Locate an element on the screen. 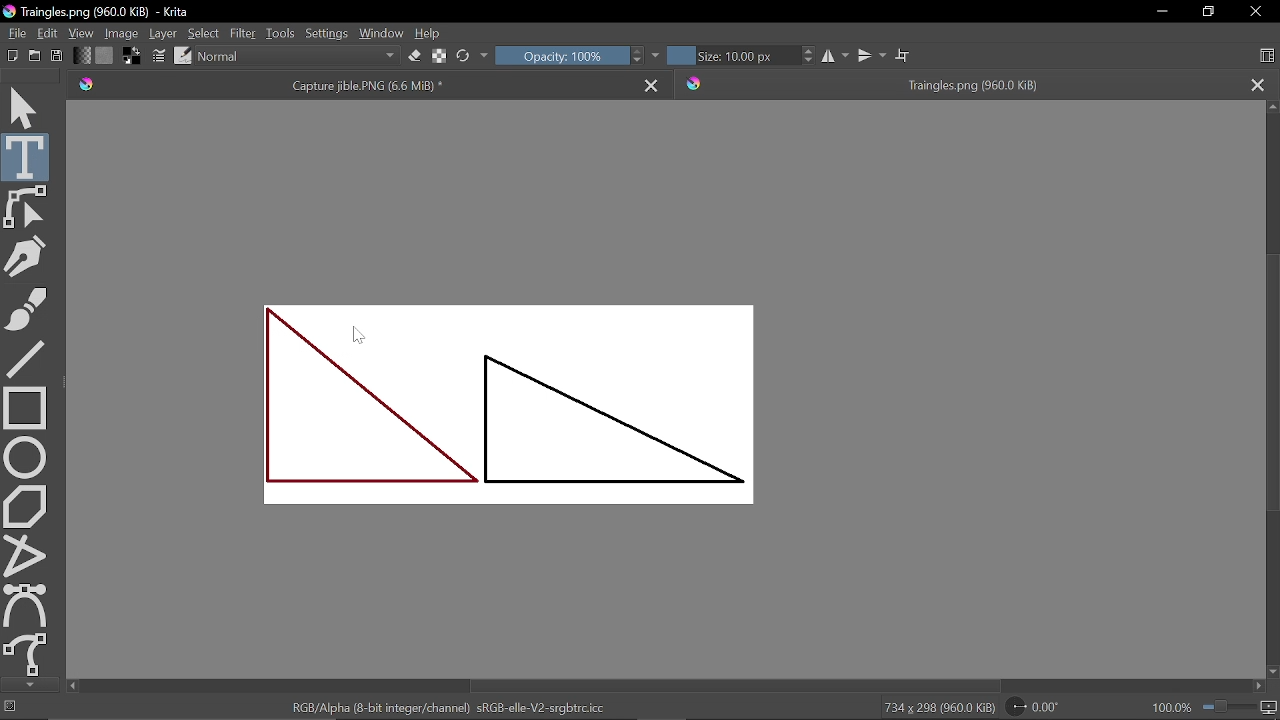 Image resolution: width=1280 pixels, height=720 pixels. Opacity is located at coordinates (561, 55).